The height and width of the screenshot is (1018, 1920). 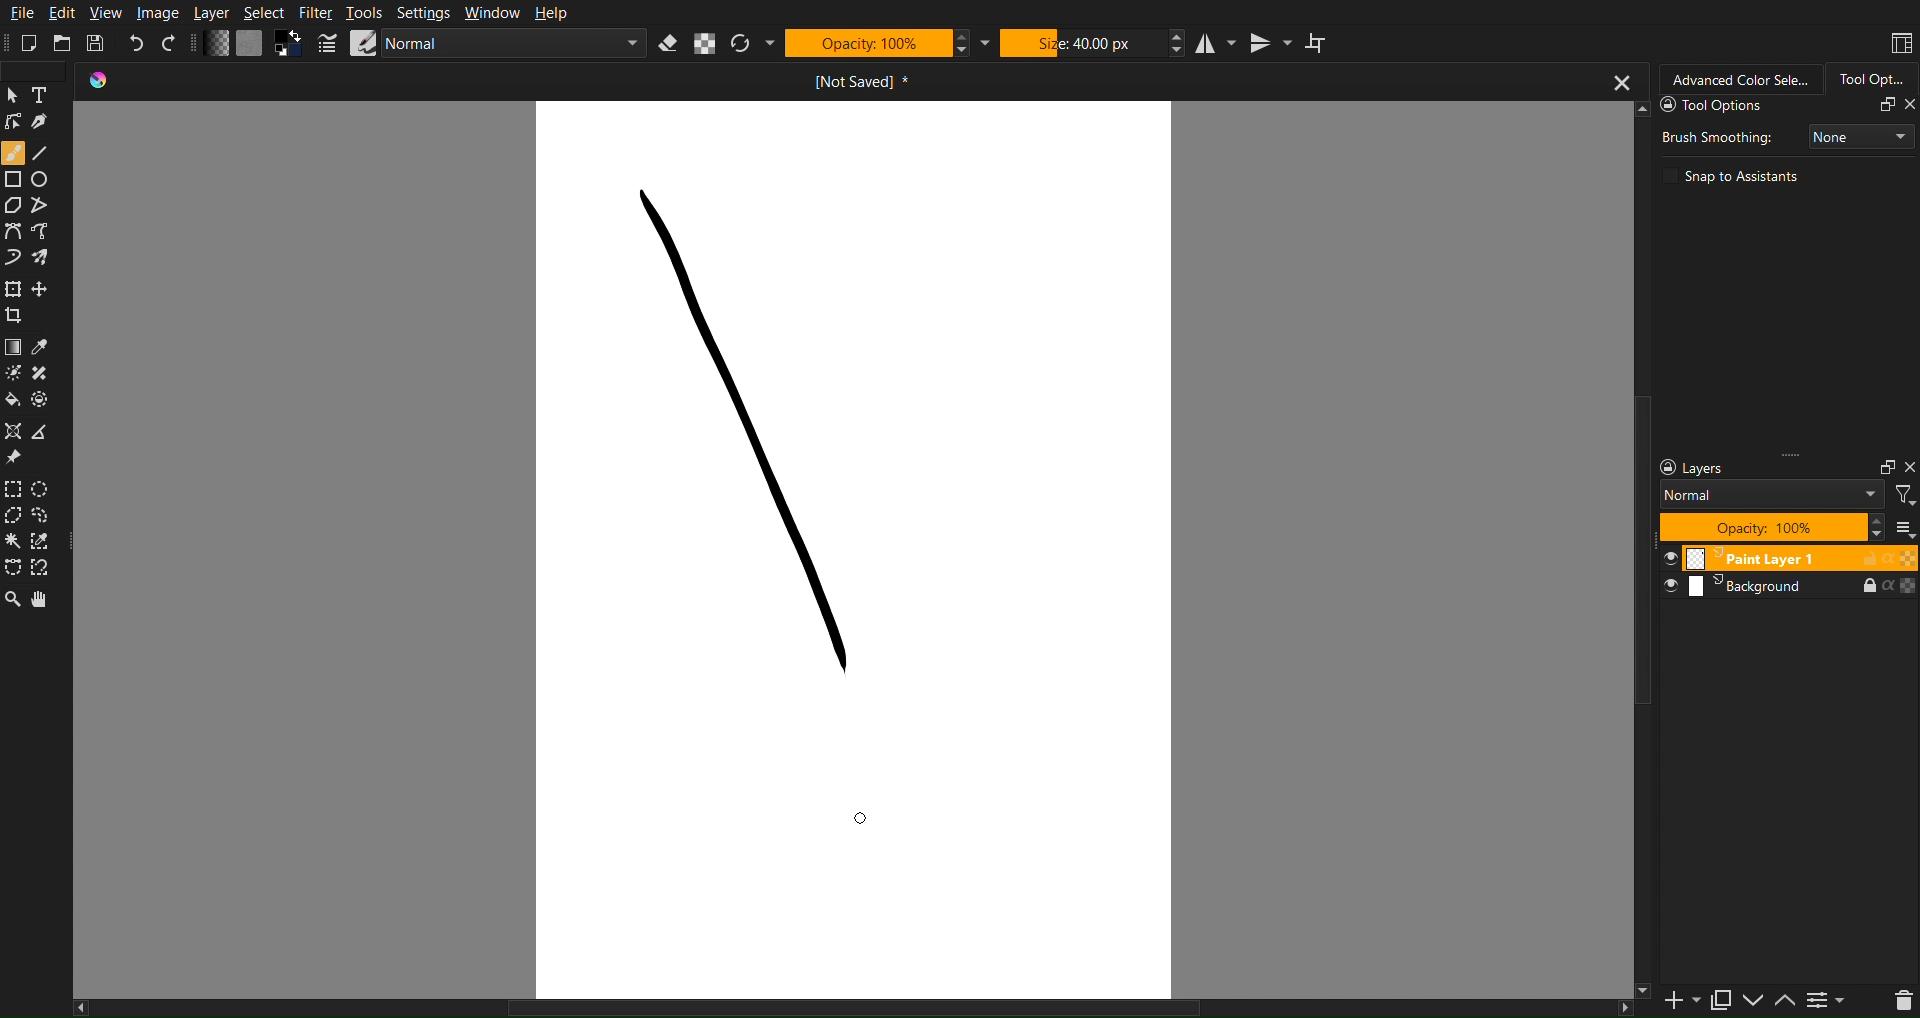 What do you see at coordinates (1739, 79) in the screenshot?
I see `Advanced Color Selector` at bounding box center [1739, 79].